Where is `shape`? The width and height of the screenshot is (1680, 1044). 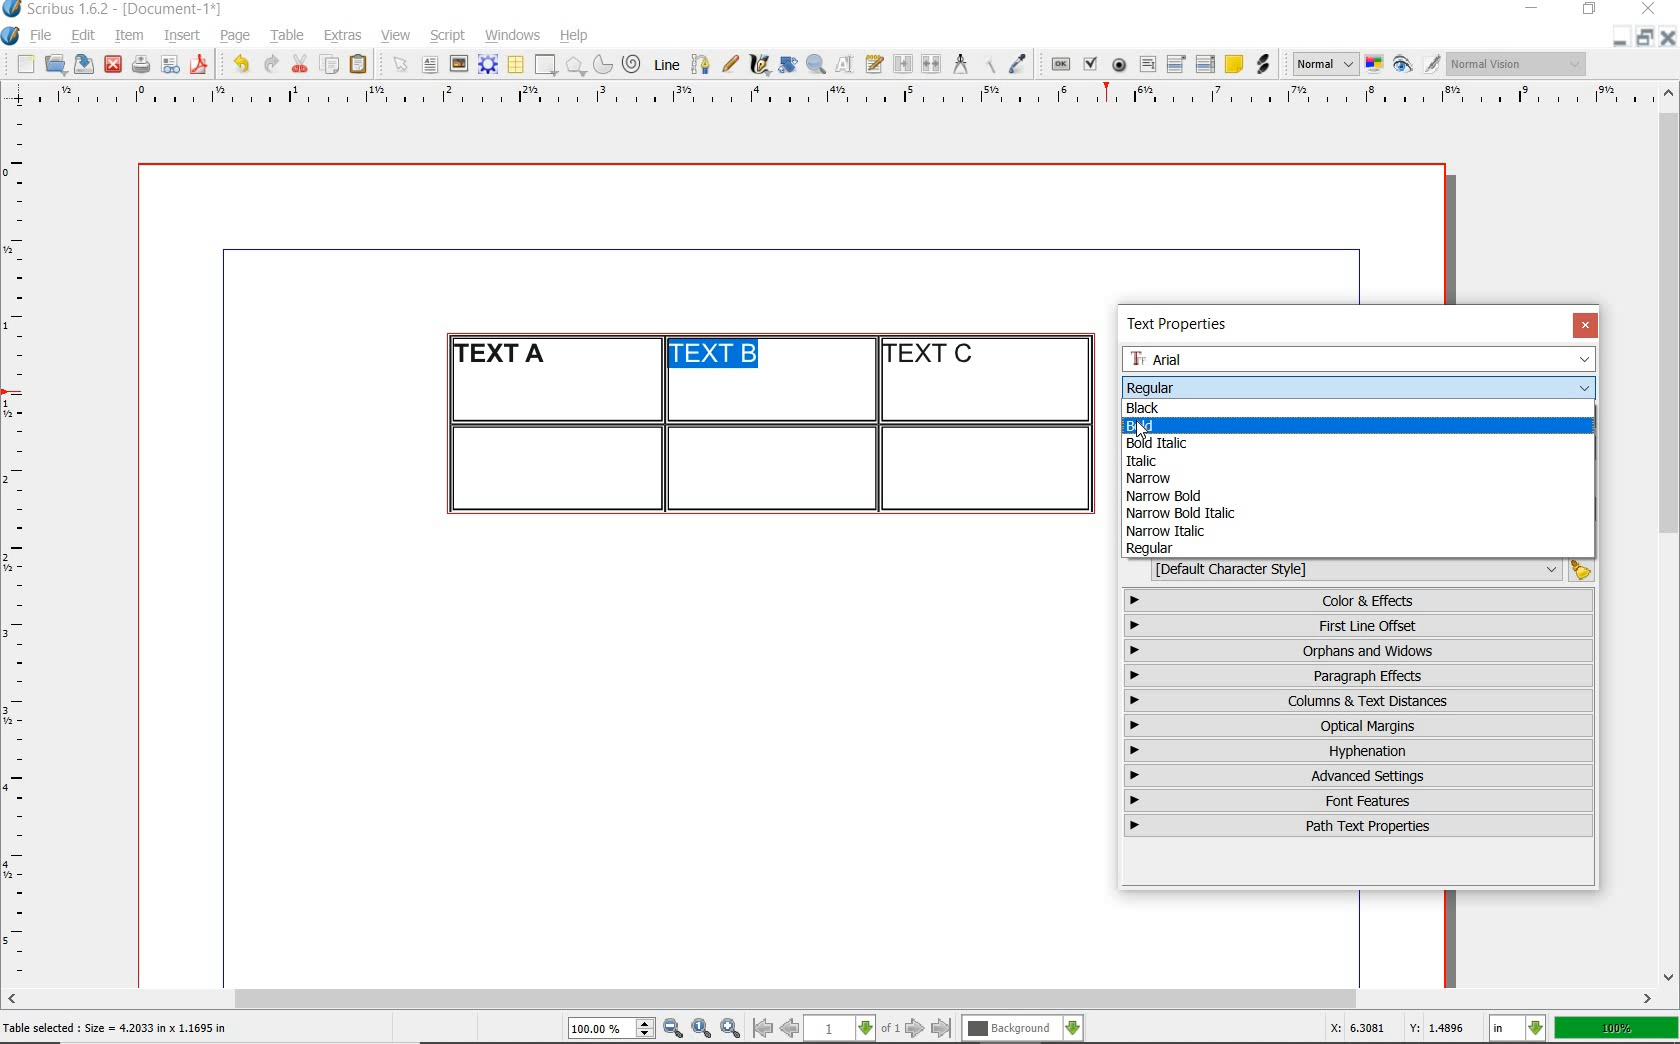 shape is located at coordinates (548, 66).